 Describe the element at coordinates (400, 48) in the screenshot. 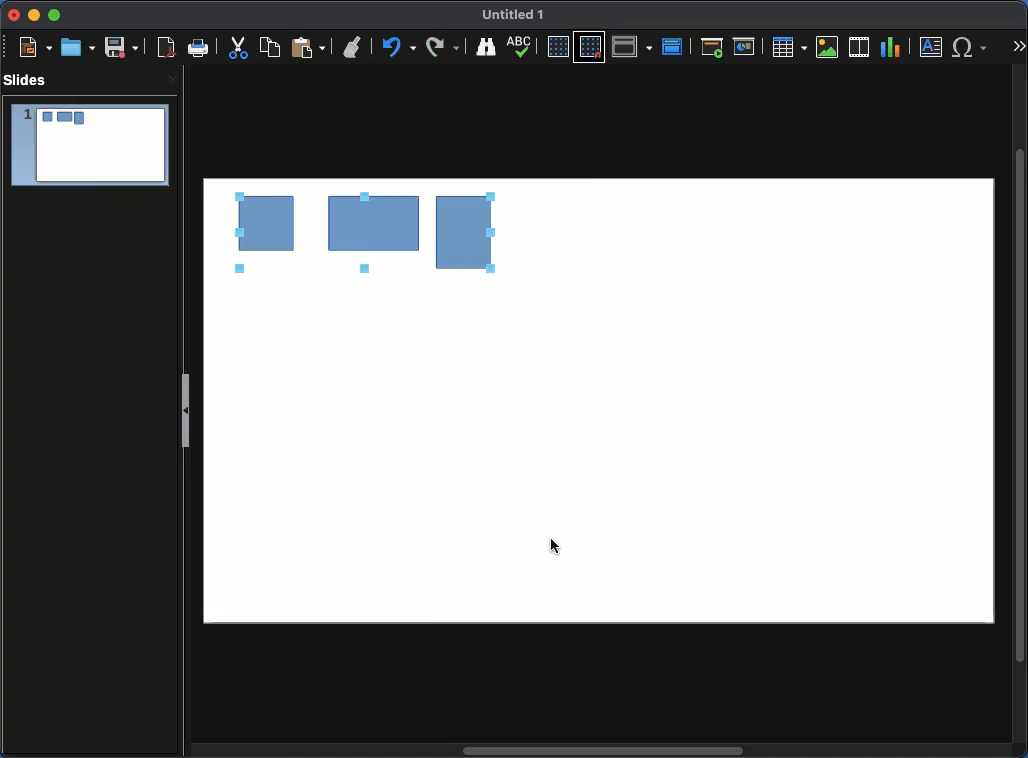

I see `Undo` at that location.